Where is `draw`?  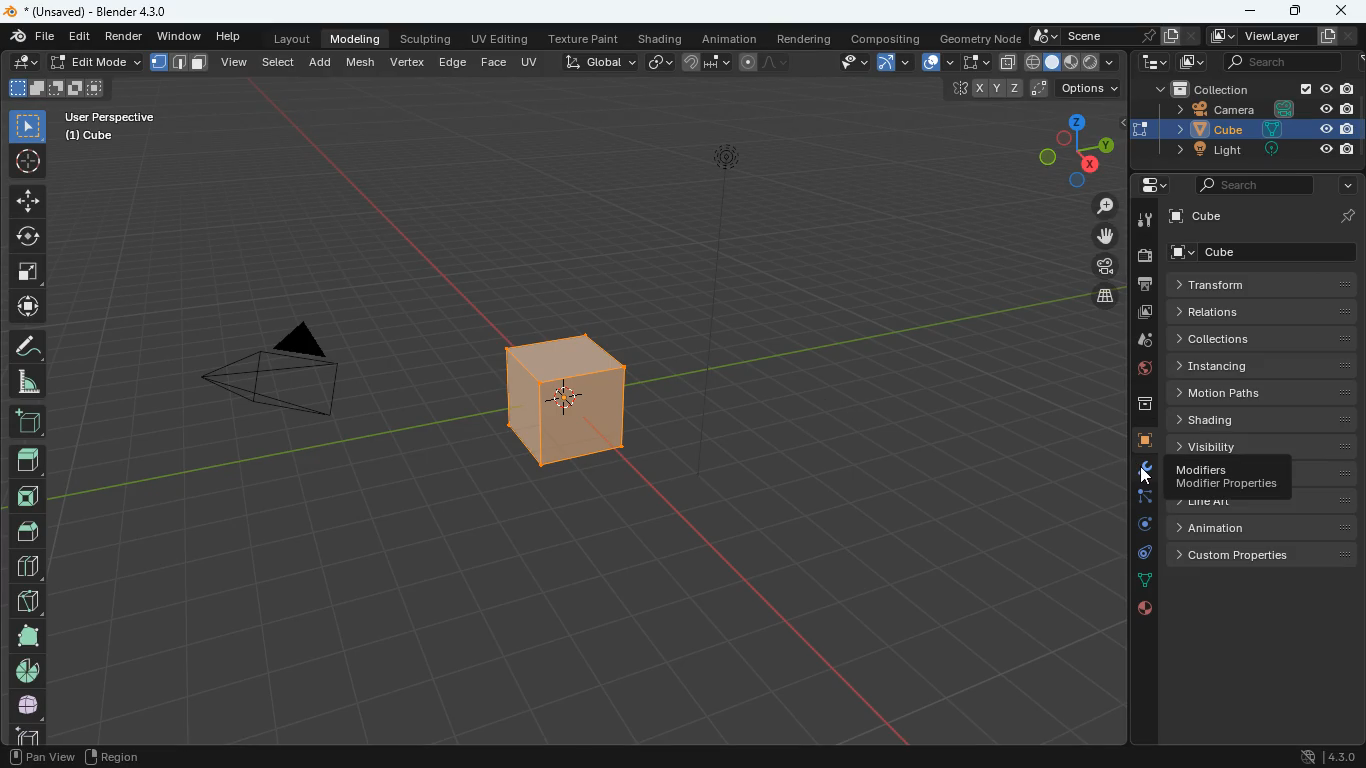 draw is located at coordinates (26, 345).